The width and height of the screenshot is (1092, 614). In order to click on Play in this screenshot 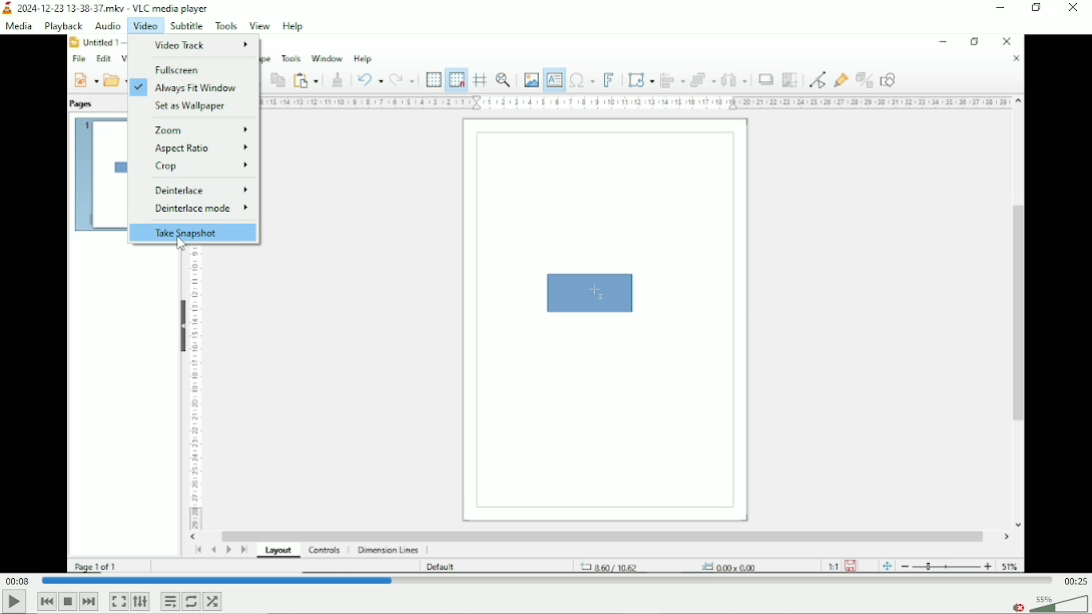, I will do `click(13, 603)`.